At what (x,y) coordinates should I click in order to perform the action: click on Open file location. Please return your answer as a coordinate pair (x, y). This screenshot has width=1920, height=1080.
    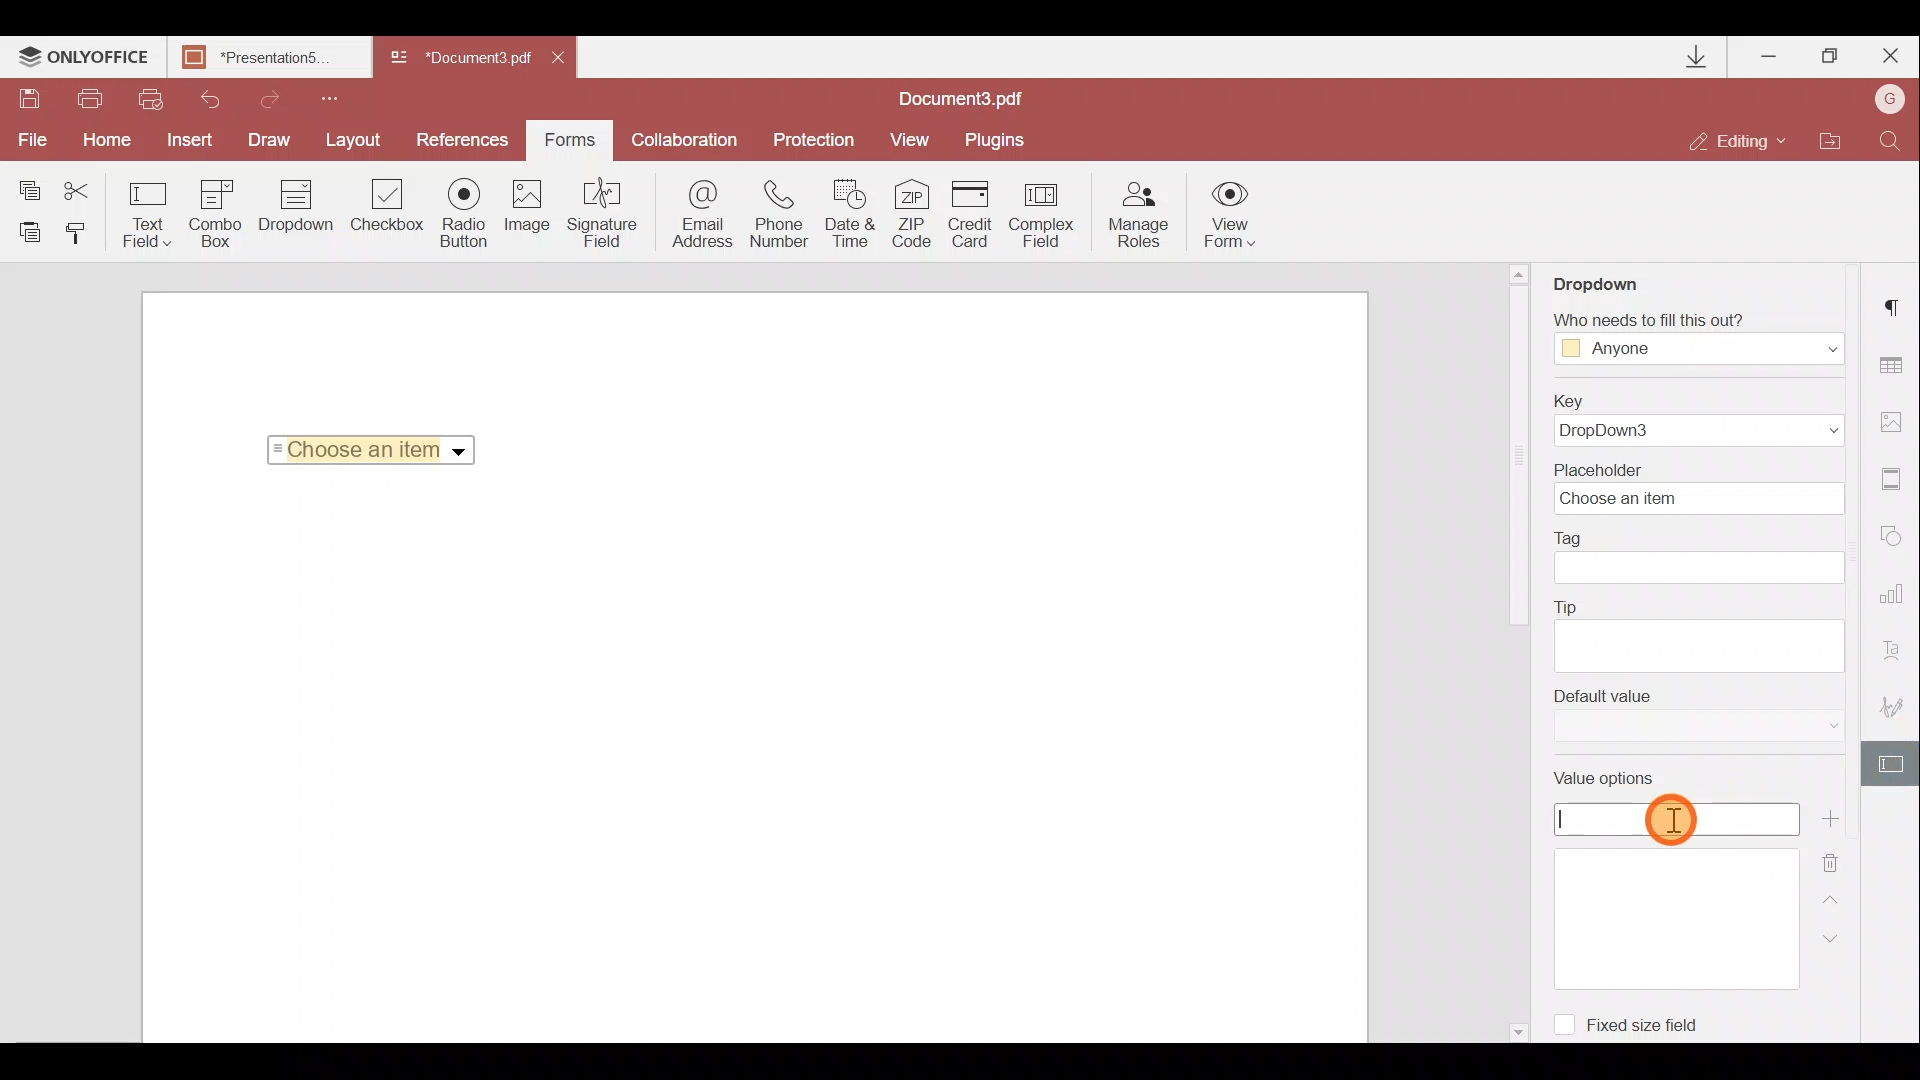
    Looking at the image, I should click on (1832, 140).